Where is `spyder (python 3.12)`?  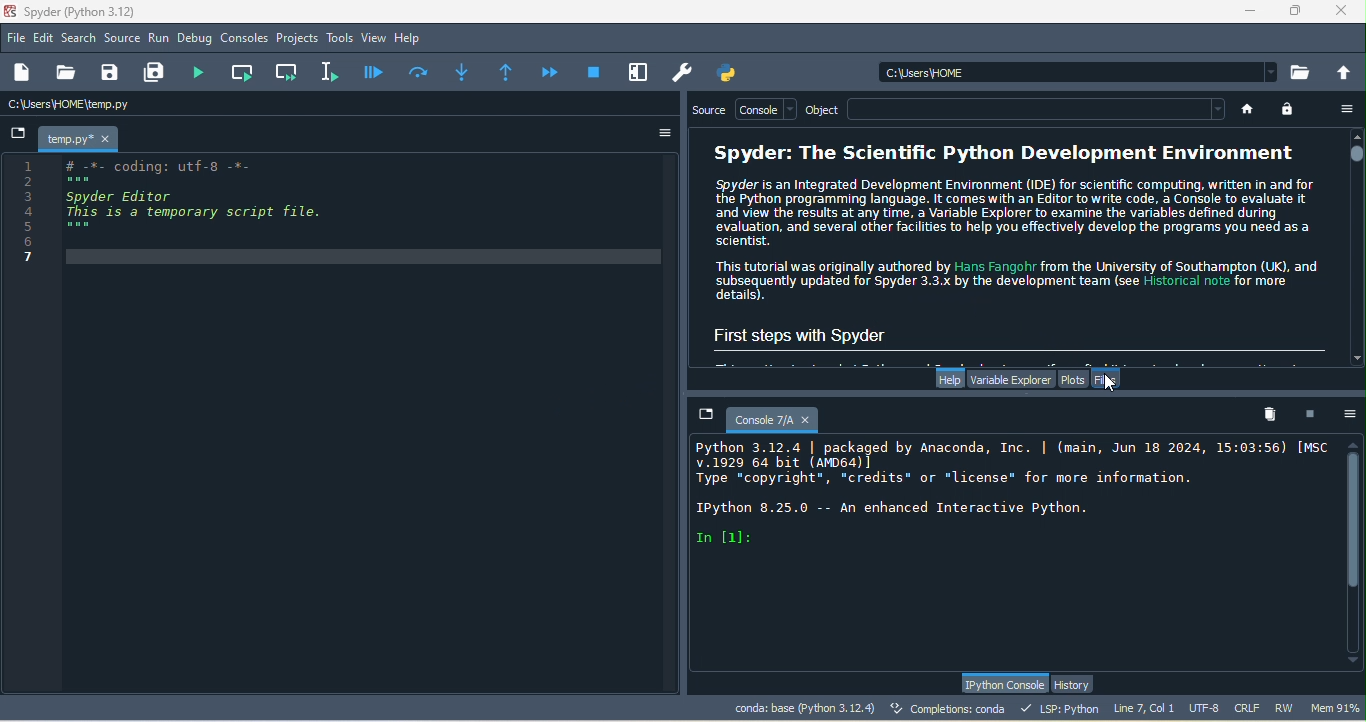 spyder (python 3.12) is located at coordinates (89, 11).